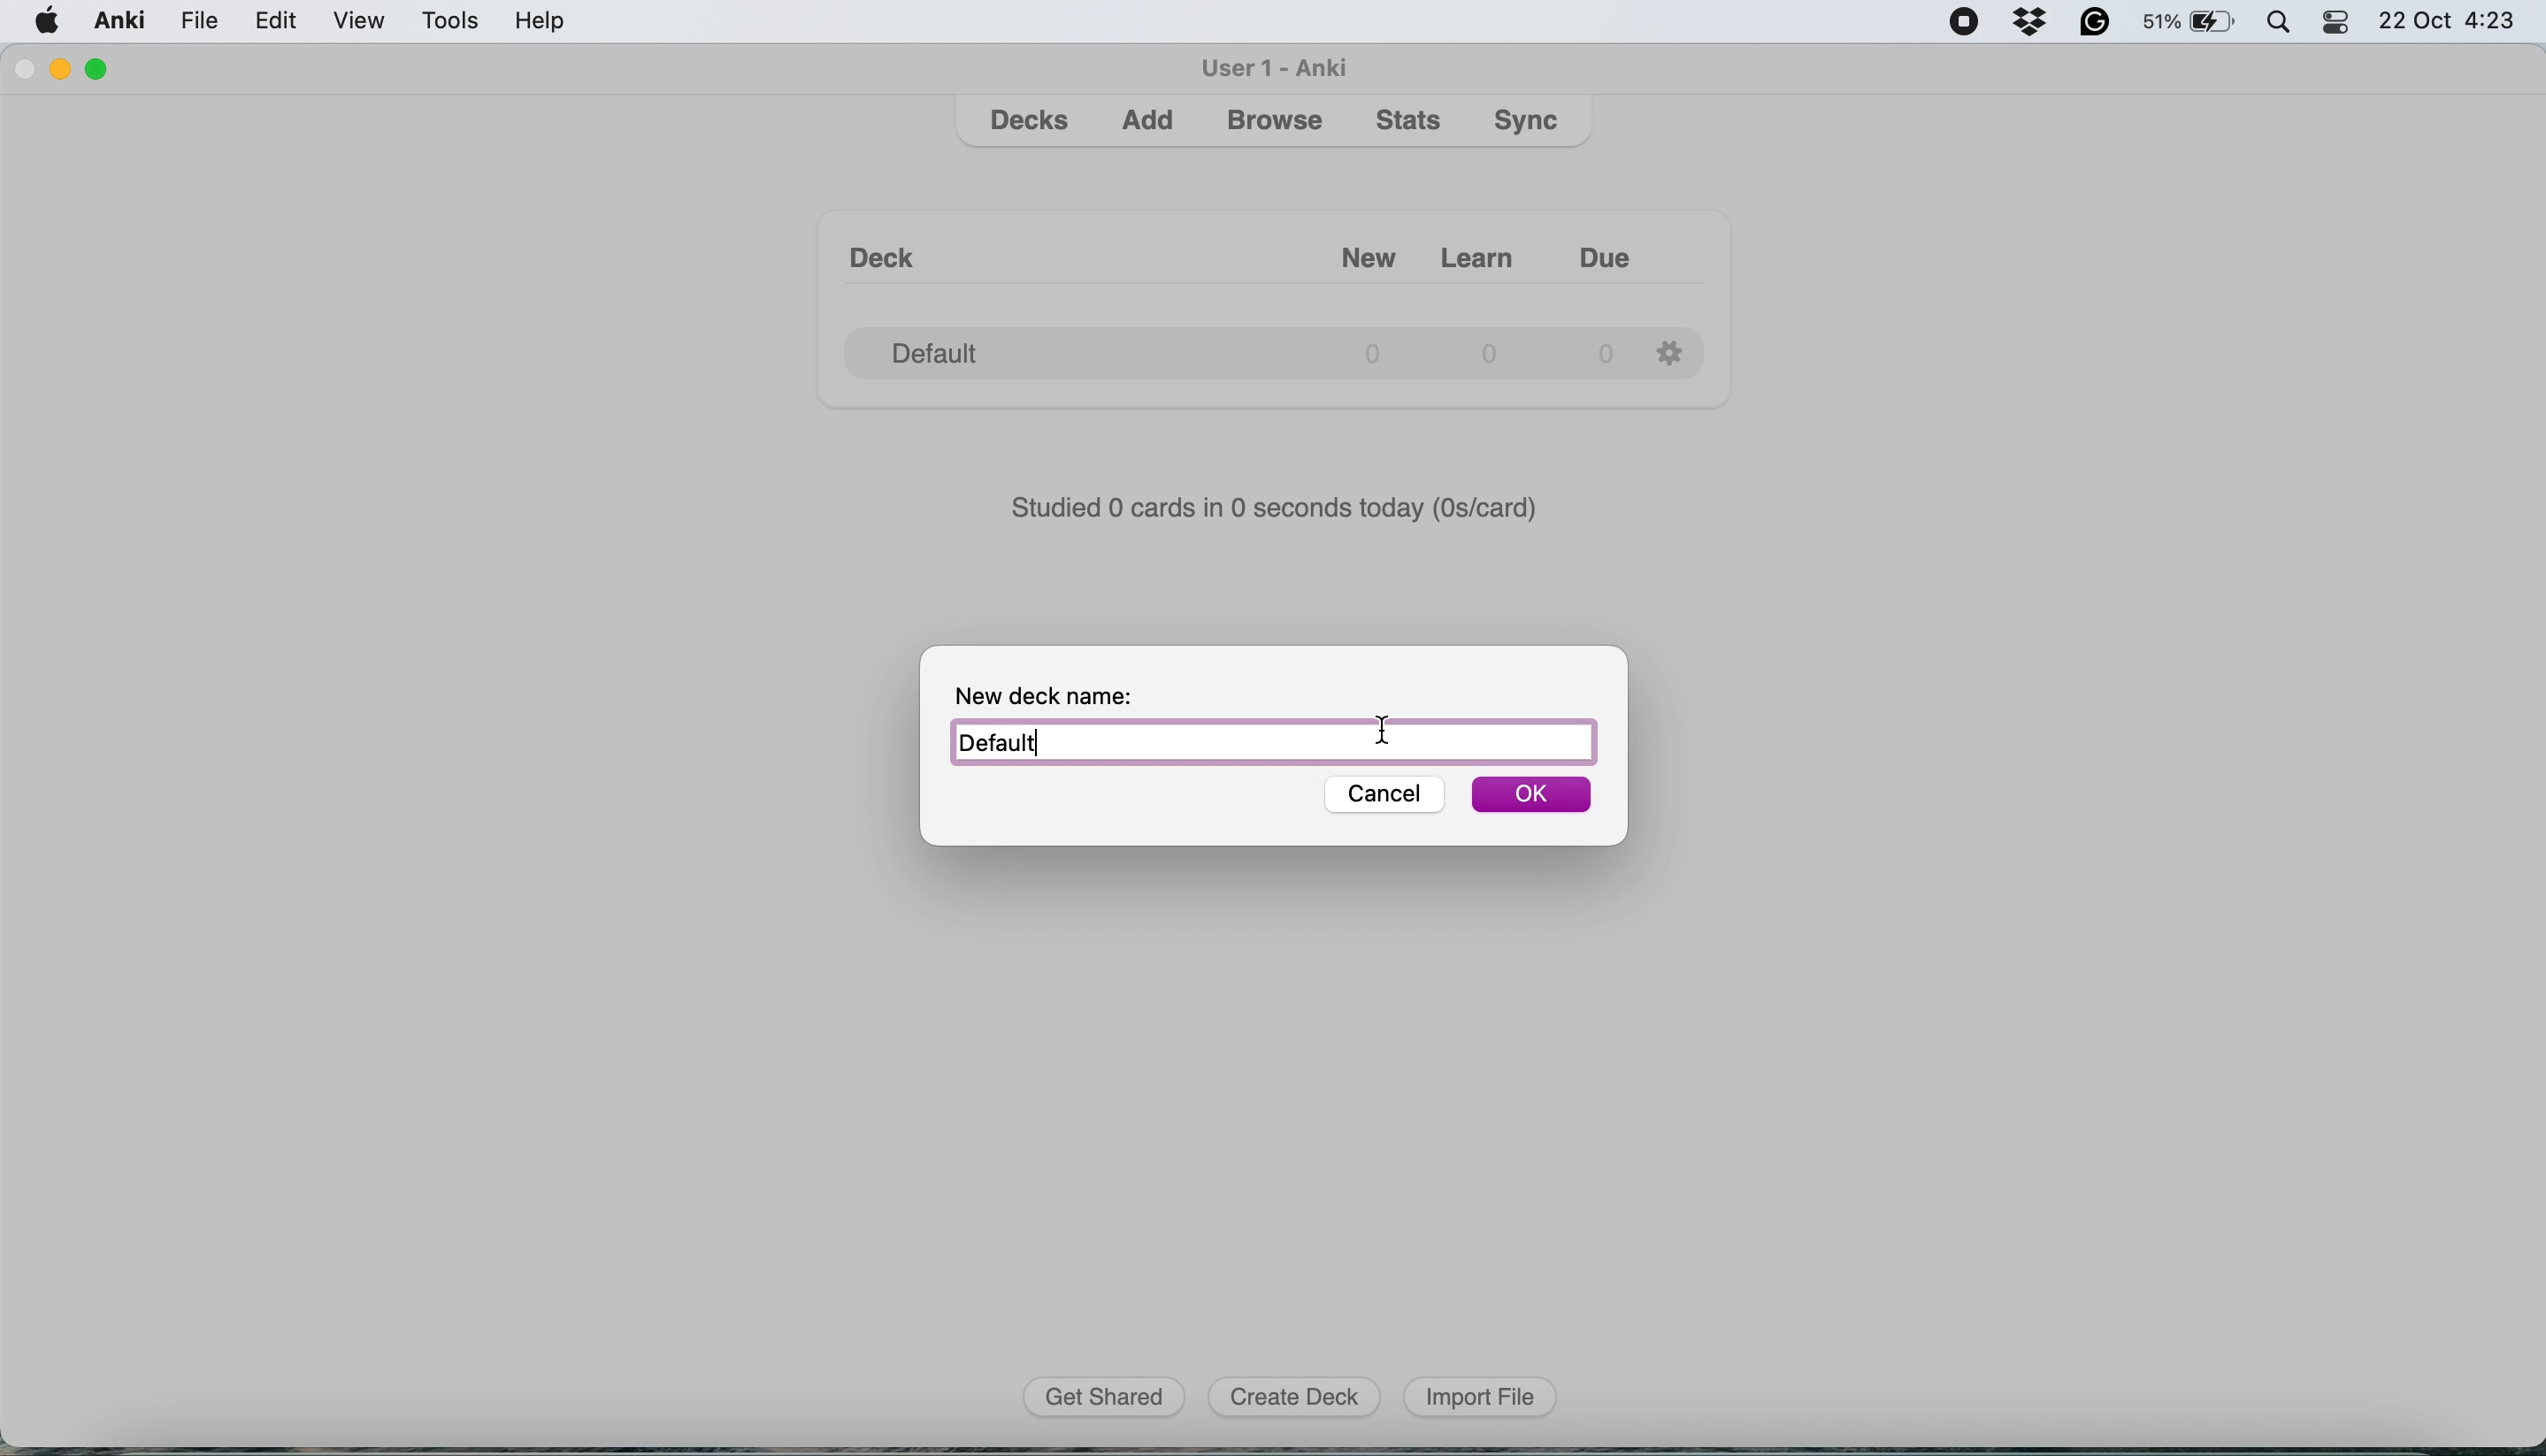 This screenshot has height=1456, width=2546. Describe the element at coordinates (1274, 123) in the screenshot. I see `browse` at that location.